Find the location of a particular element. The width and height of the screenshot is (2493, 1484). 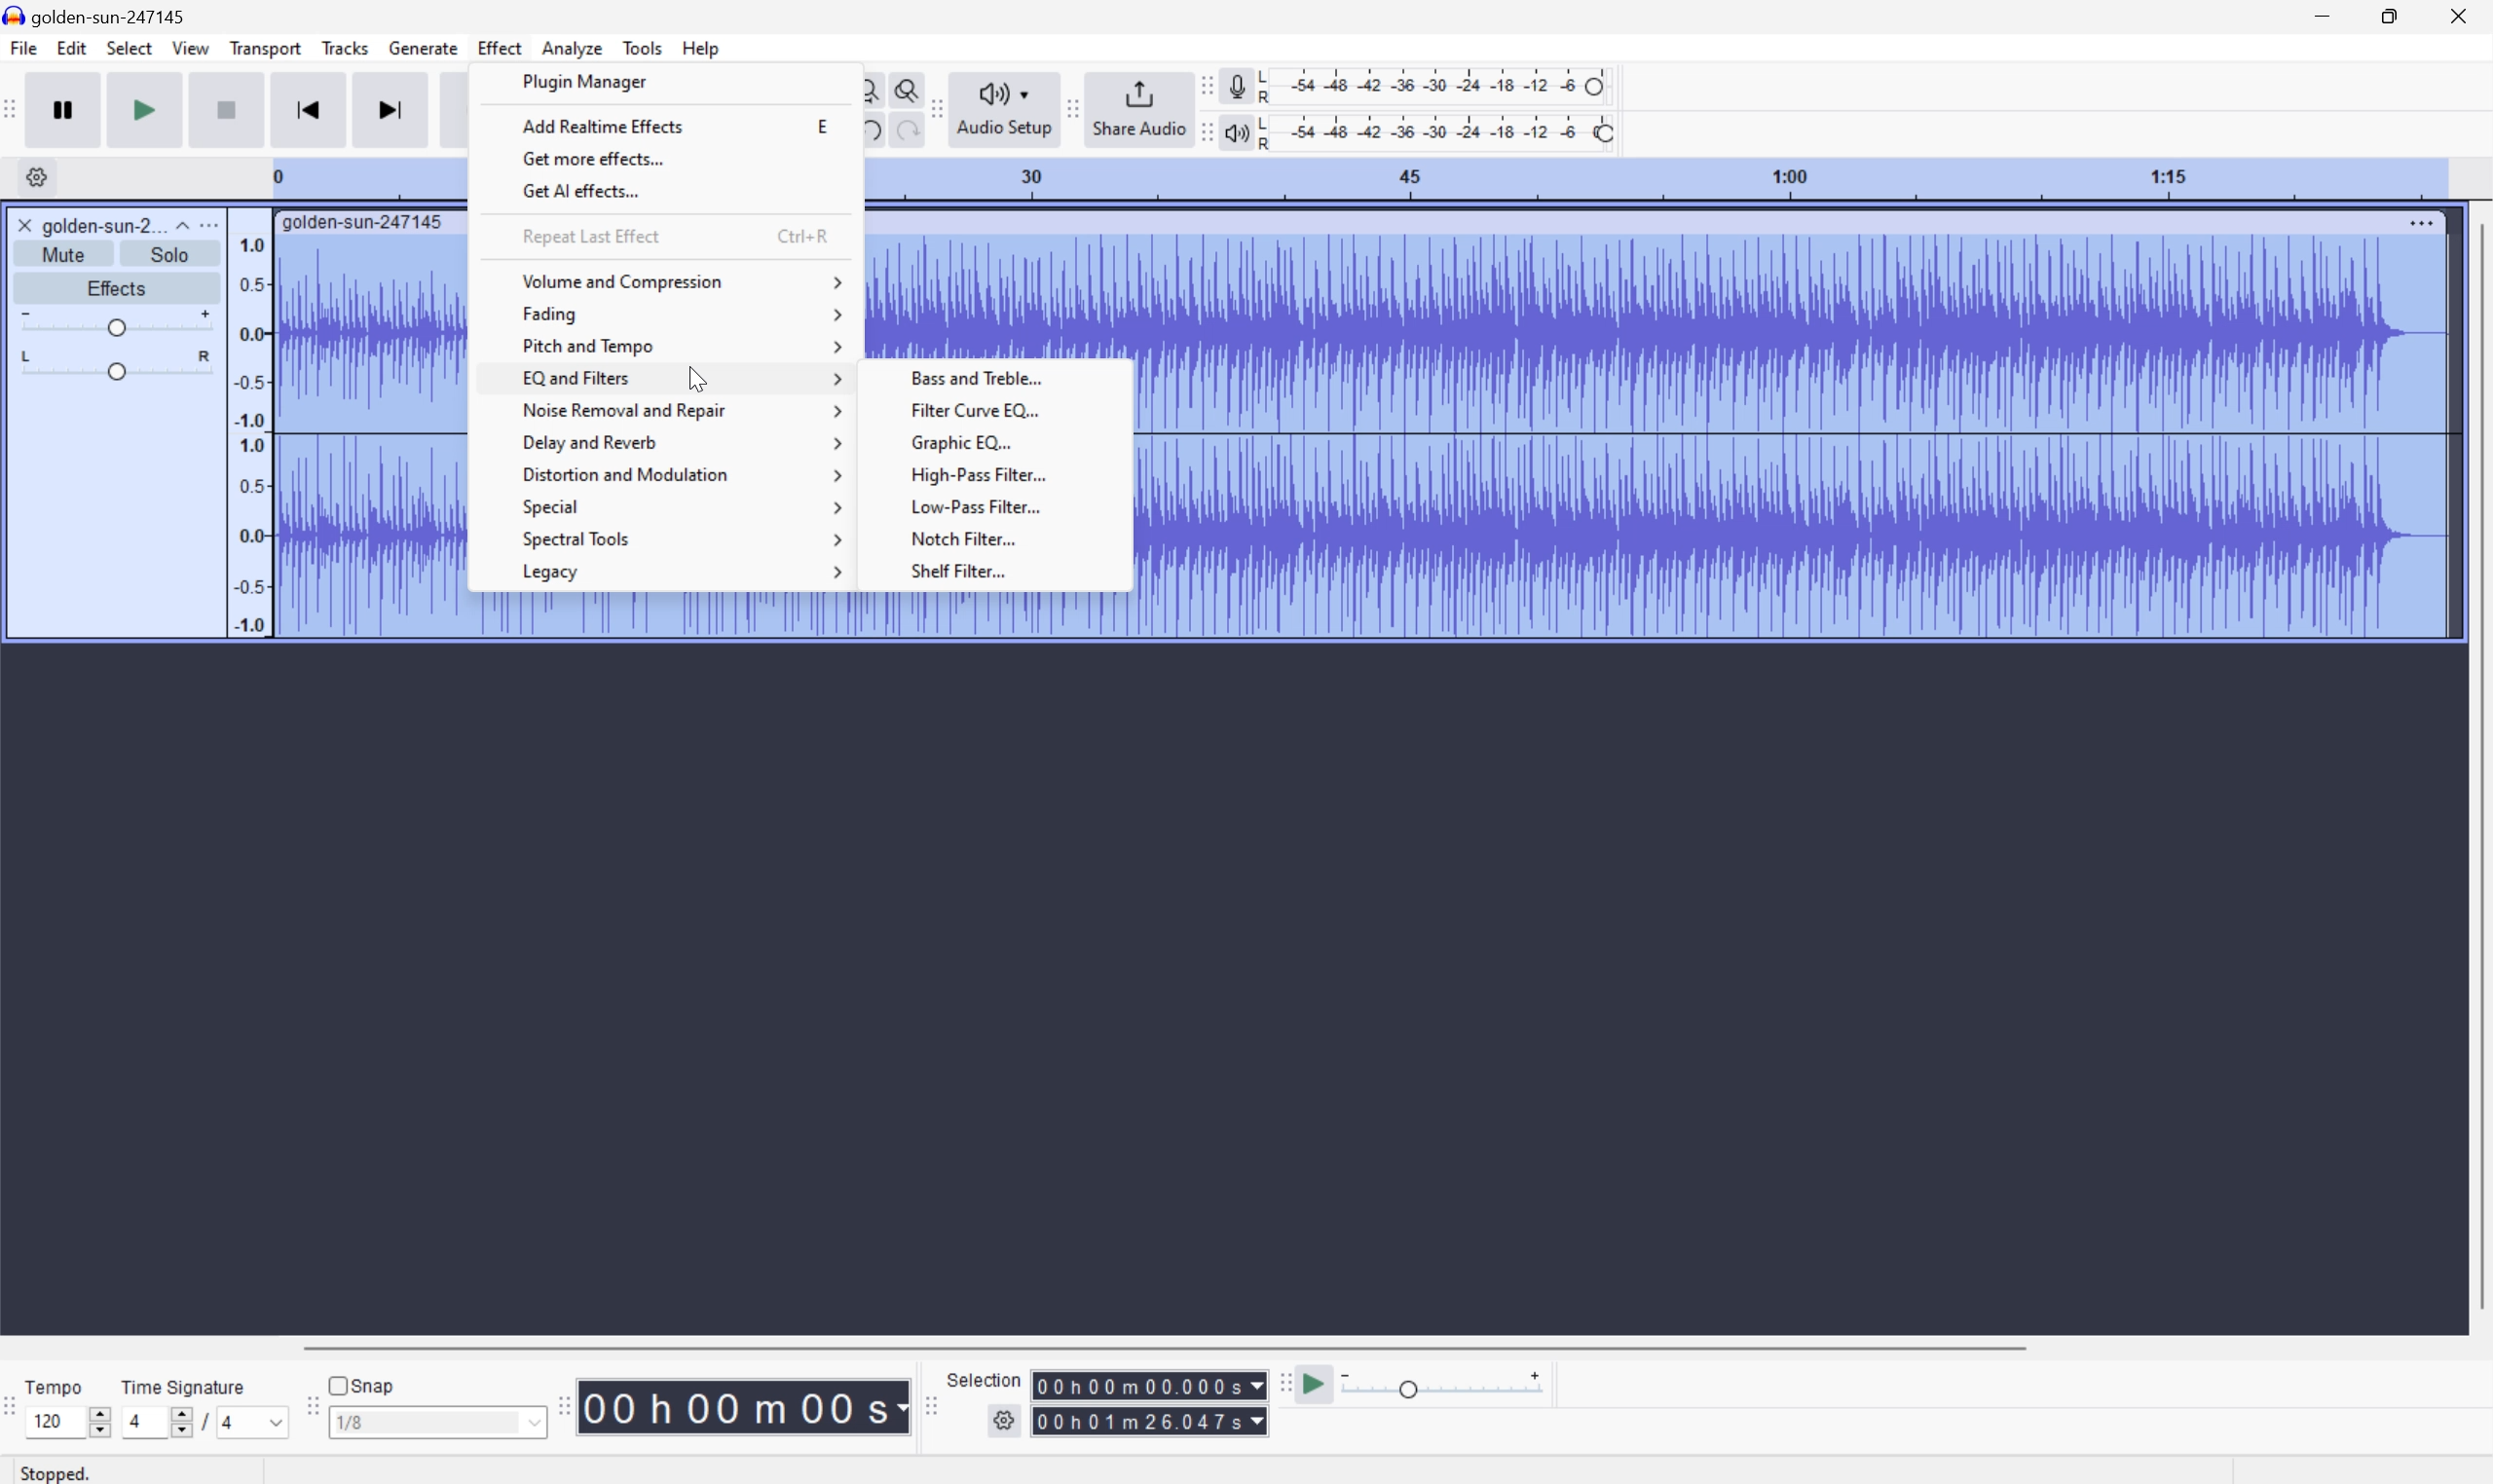

Get more effects is located at coordinates (592, 157).